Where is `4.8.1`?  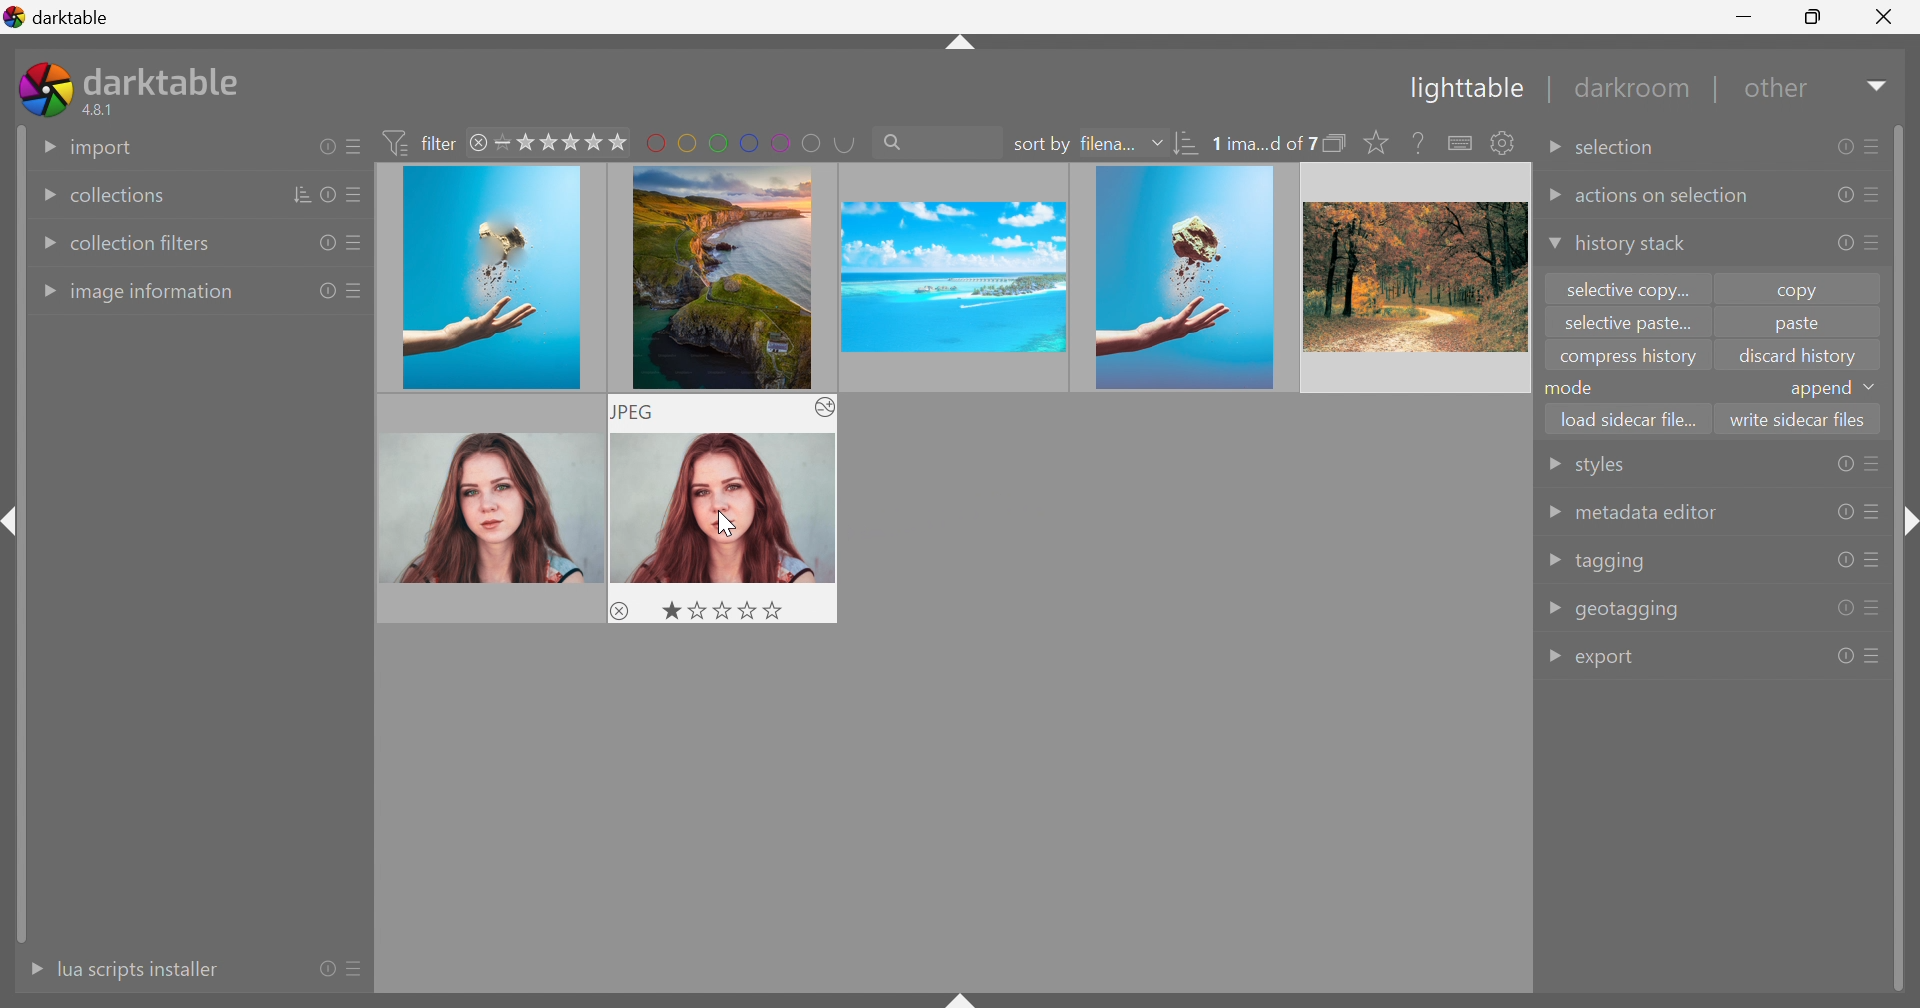 4.8.1 is located at coordinates (106, 111).